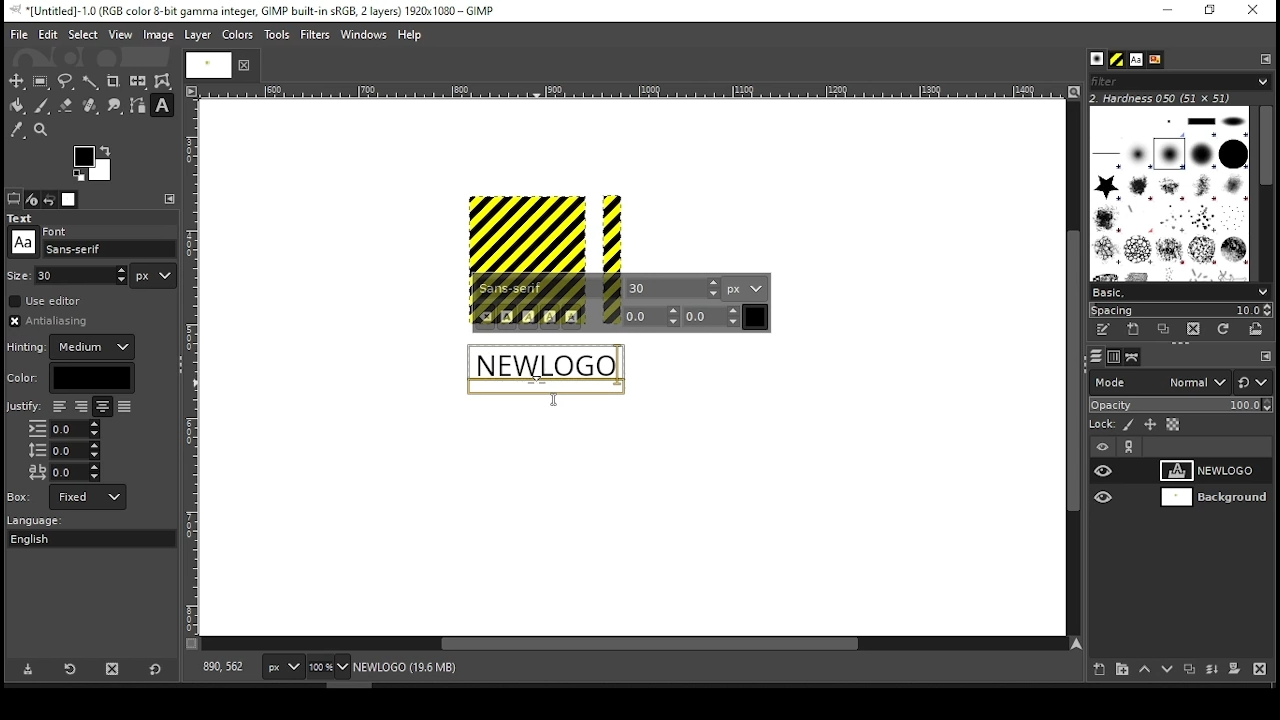 Image resolution: width=1280 pixels, height=720 pixels. I want to click on language, so click(44, 521).